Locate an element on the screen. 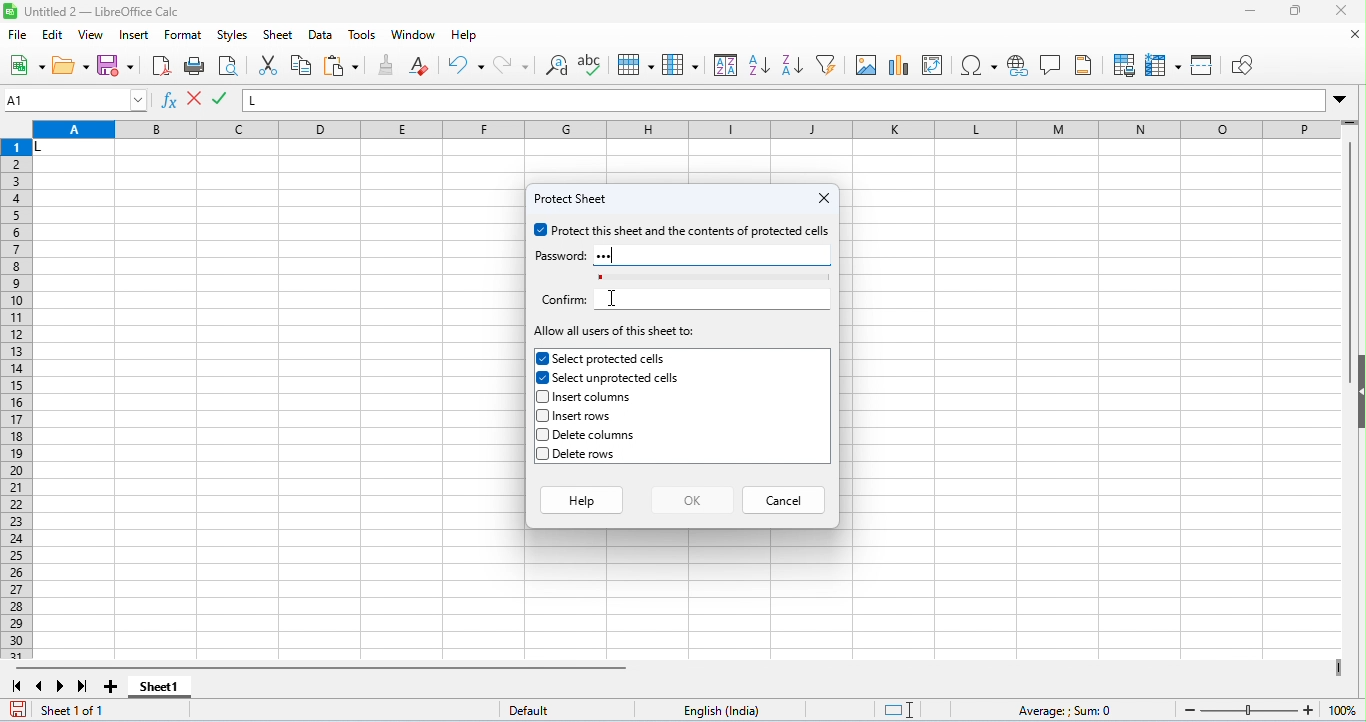  drag to view rows is located at coordinates (1350, 122).